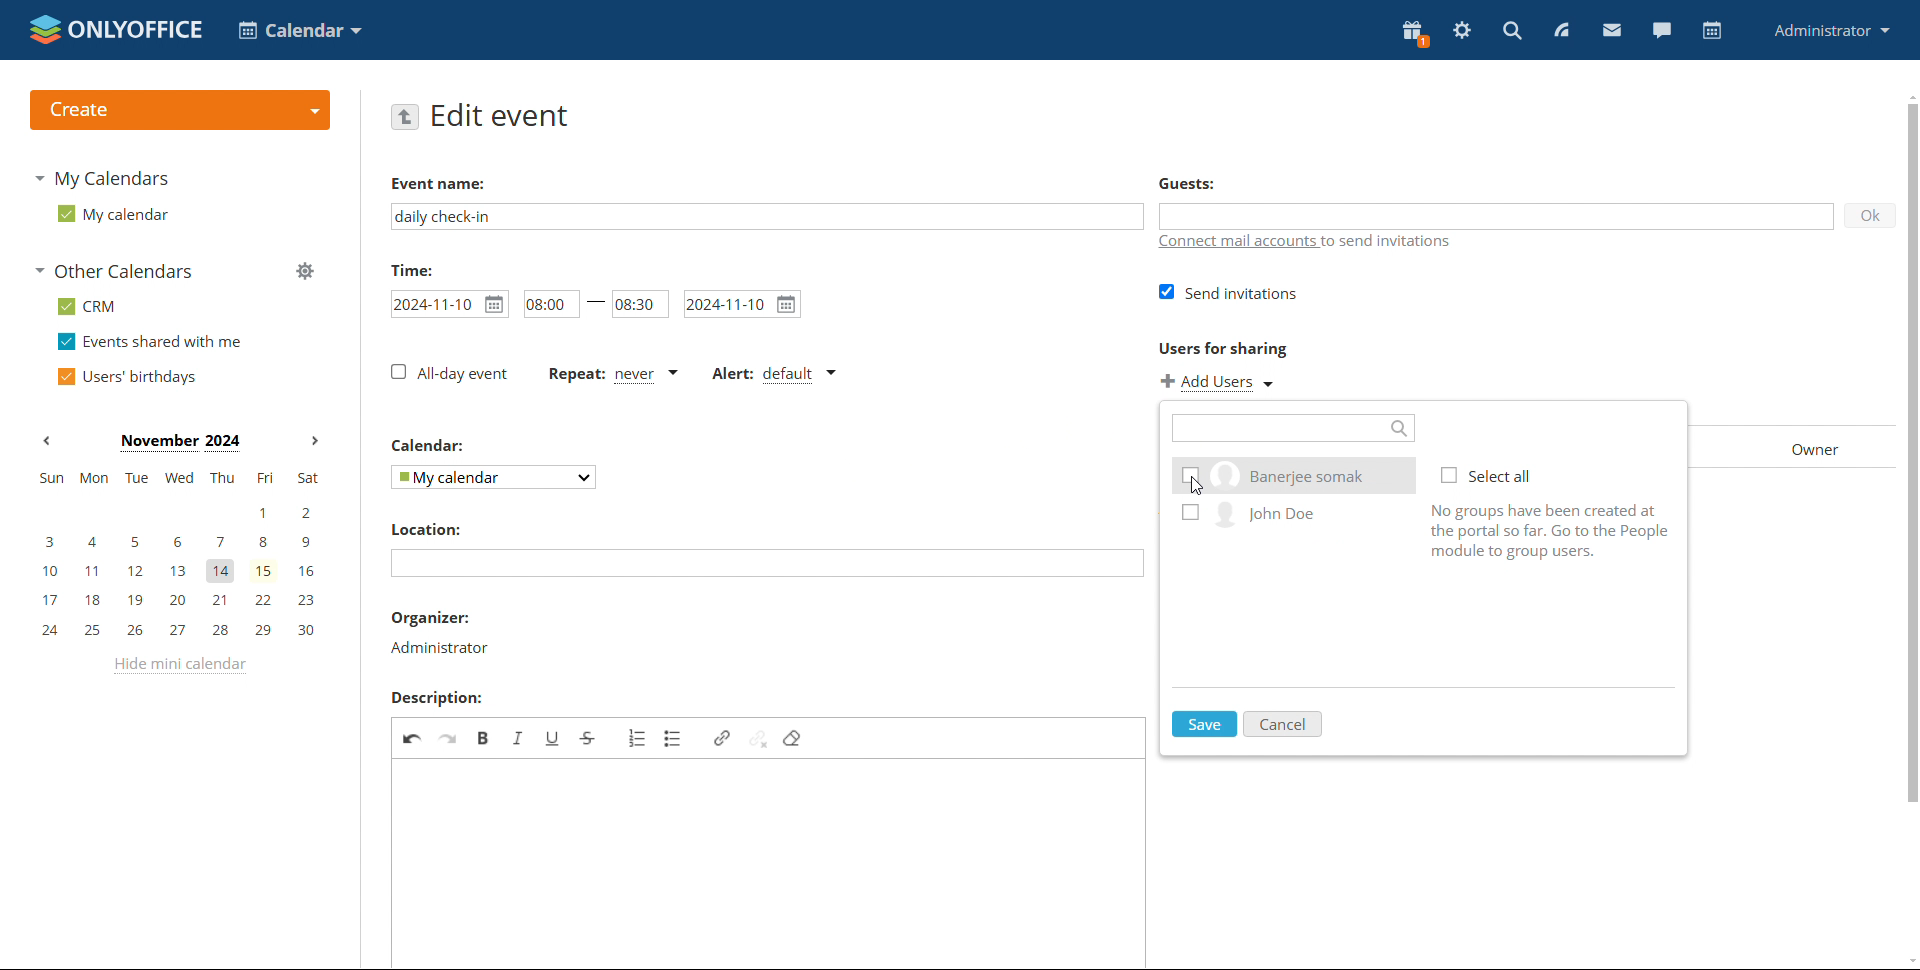  What do you see at coordinates (449, 373) in the screenshot?
I see `all-day event checkbox` at bounding box center [449, 373].